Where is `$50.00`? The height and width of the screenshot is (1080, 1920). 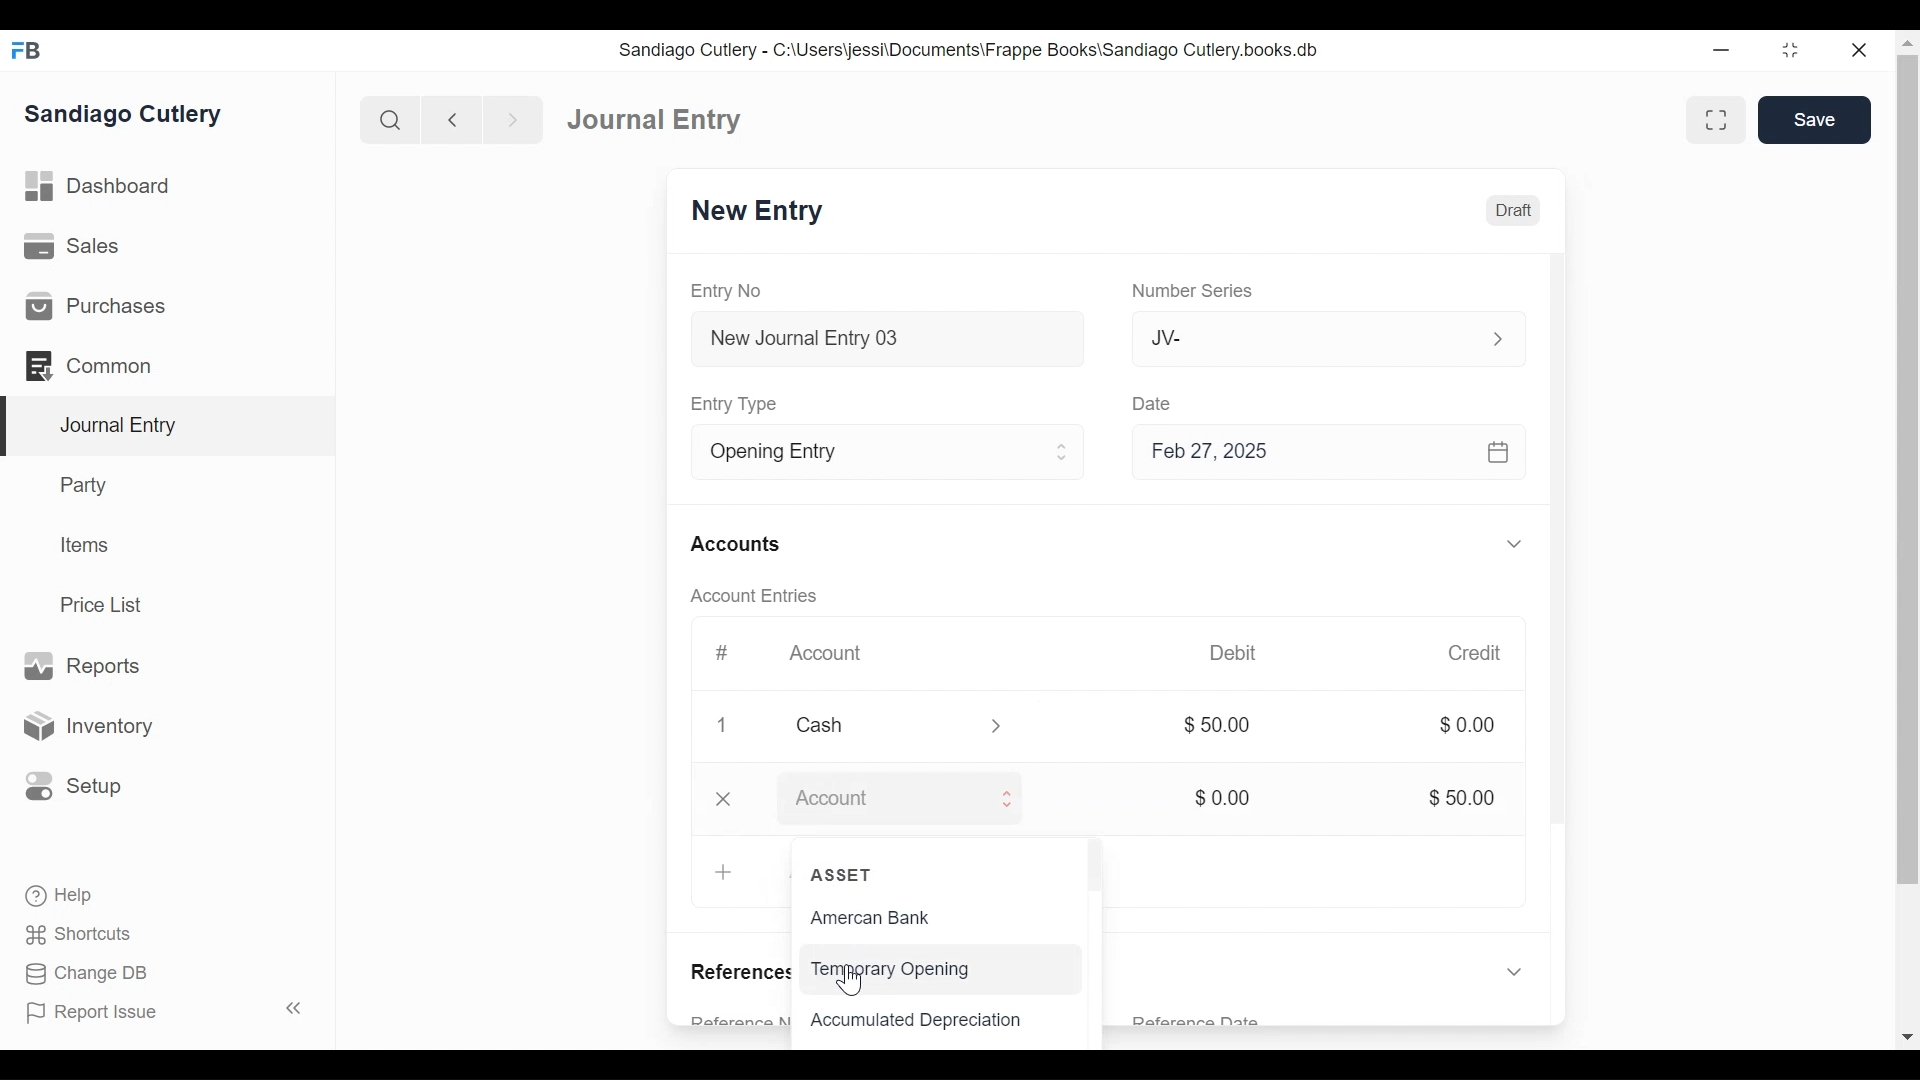 $50.00 is located at coordinates (1465, 798).